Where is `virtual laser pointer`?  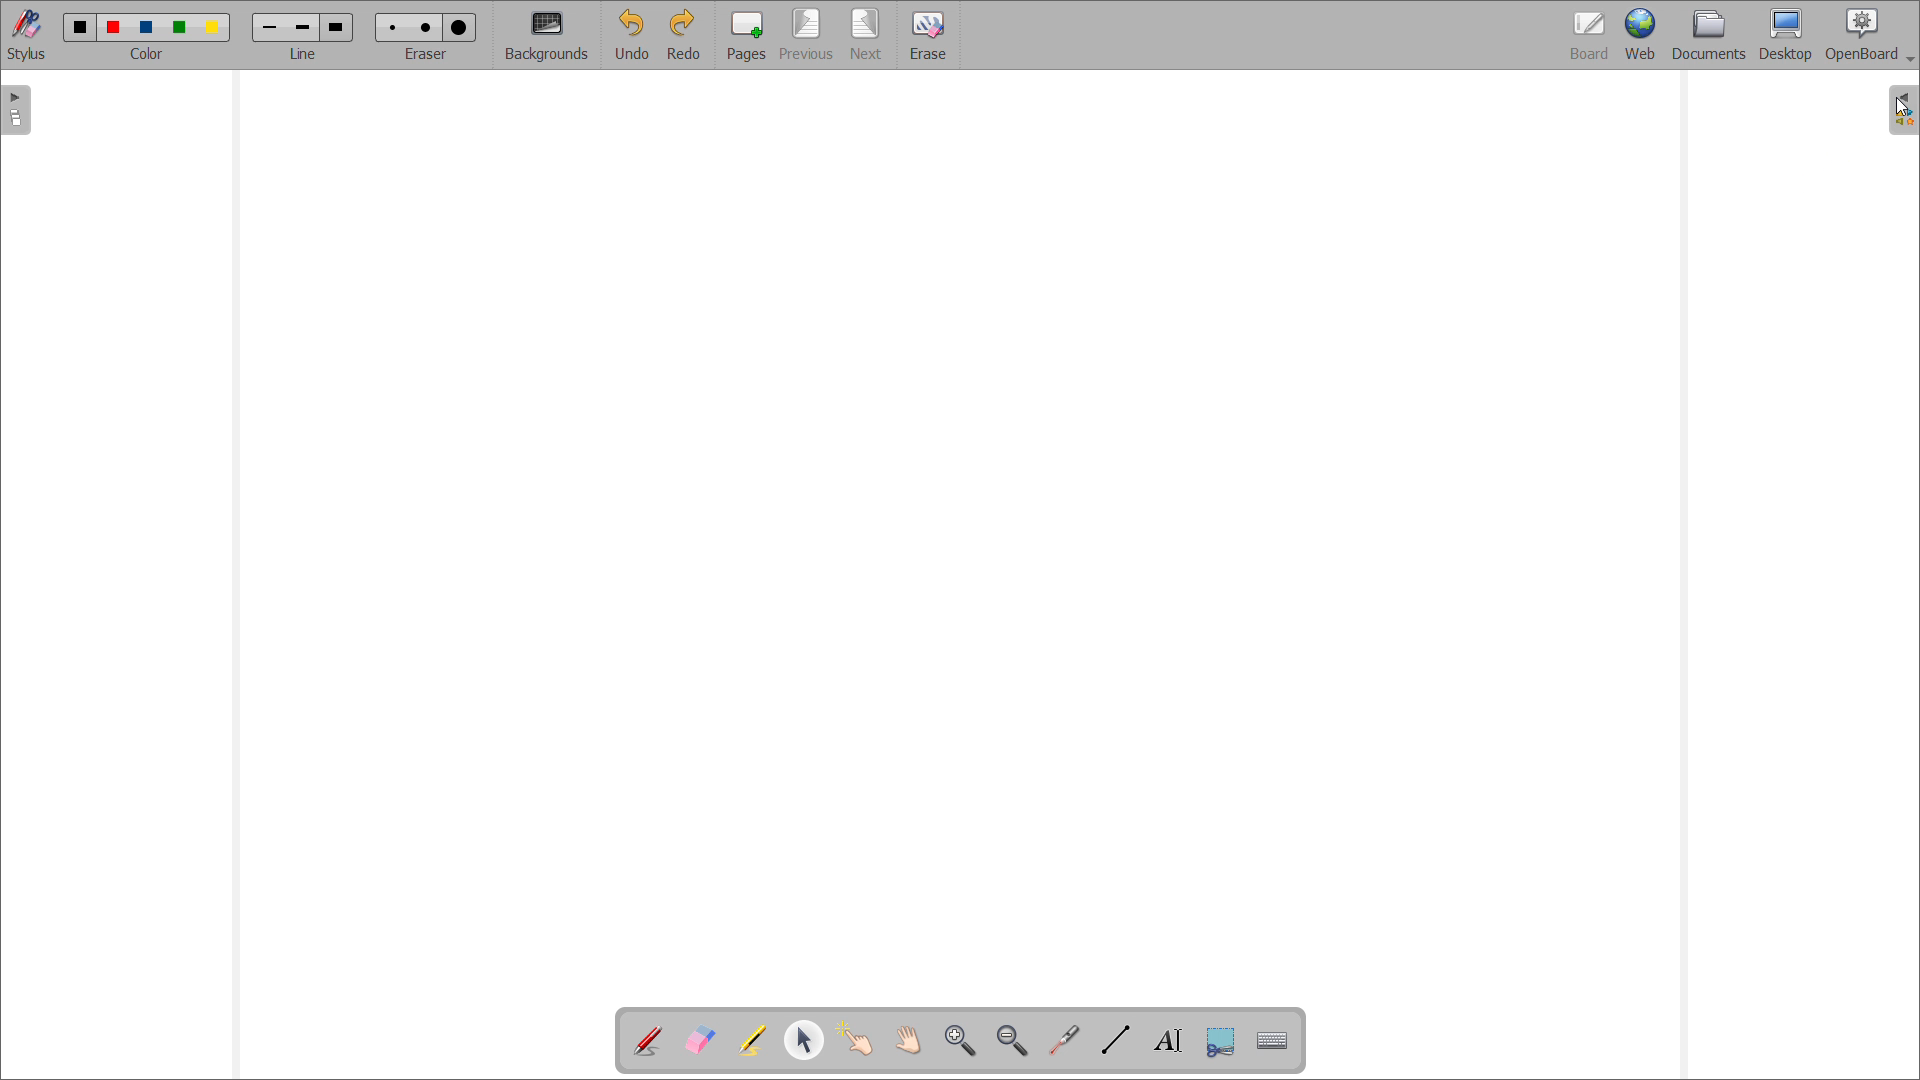 virtual laser pointer is located at coordinates (1063, 1039).